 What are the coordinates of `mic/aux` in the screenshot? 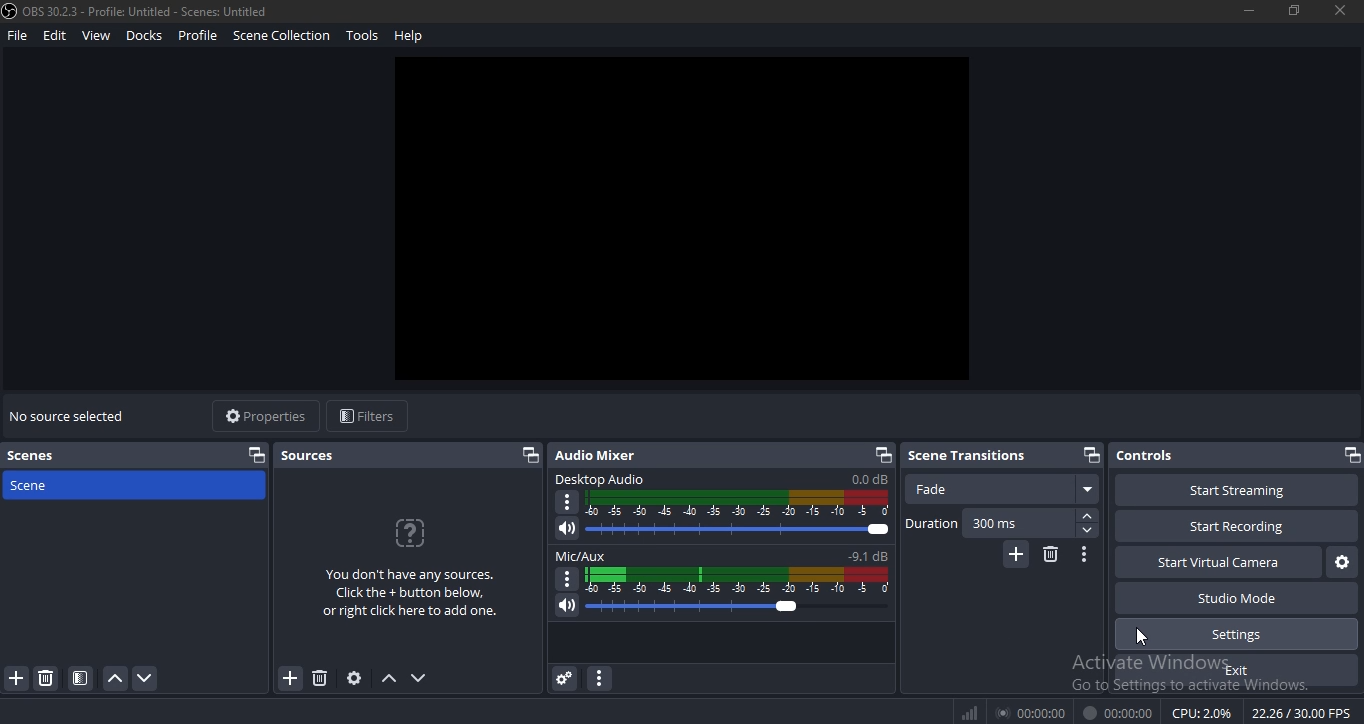 It's located at (718, 556).